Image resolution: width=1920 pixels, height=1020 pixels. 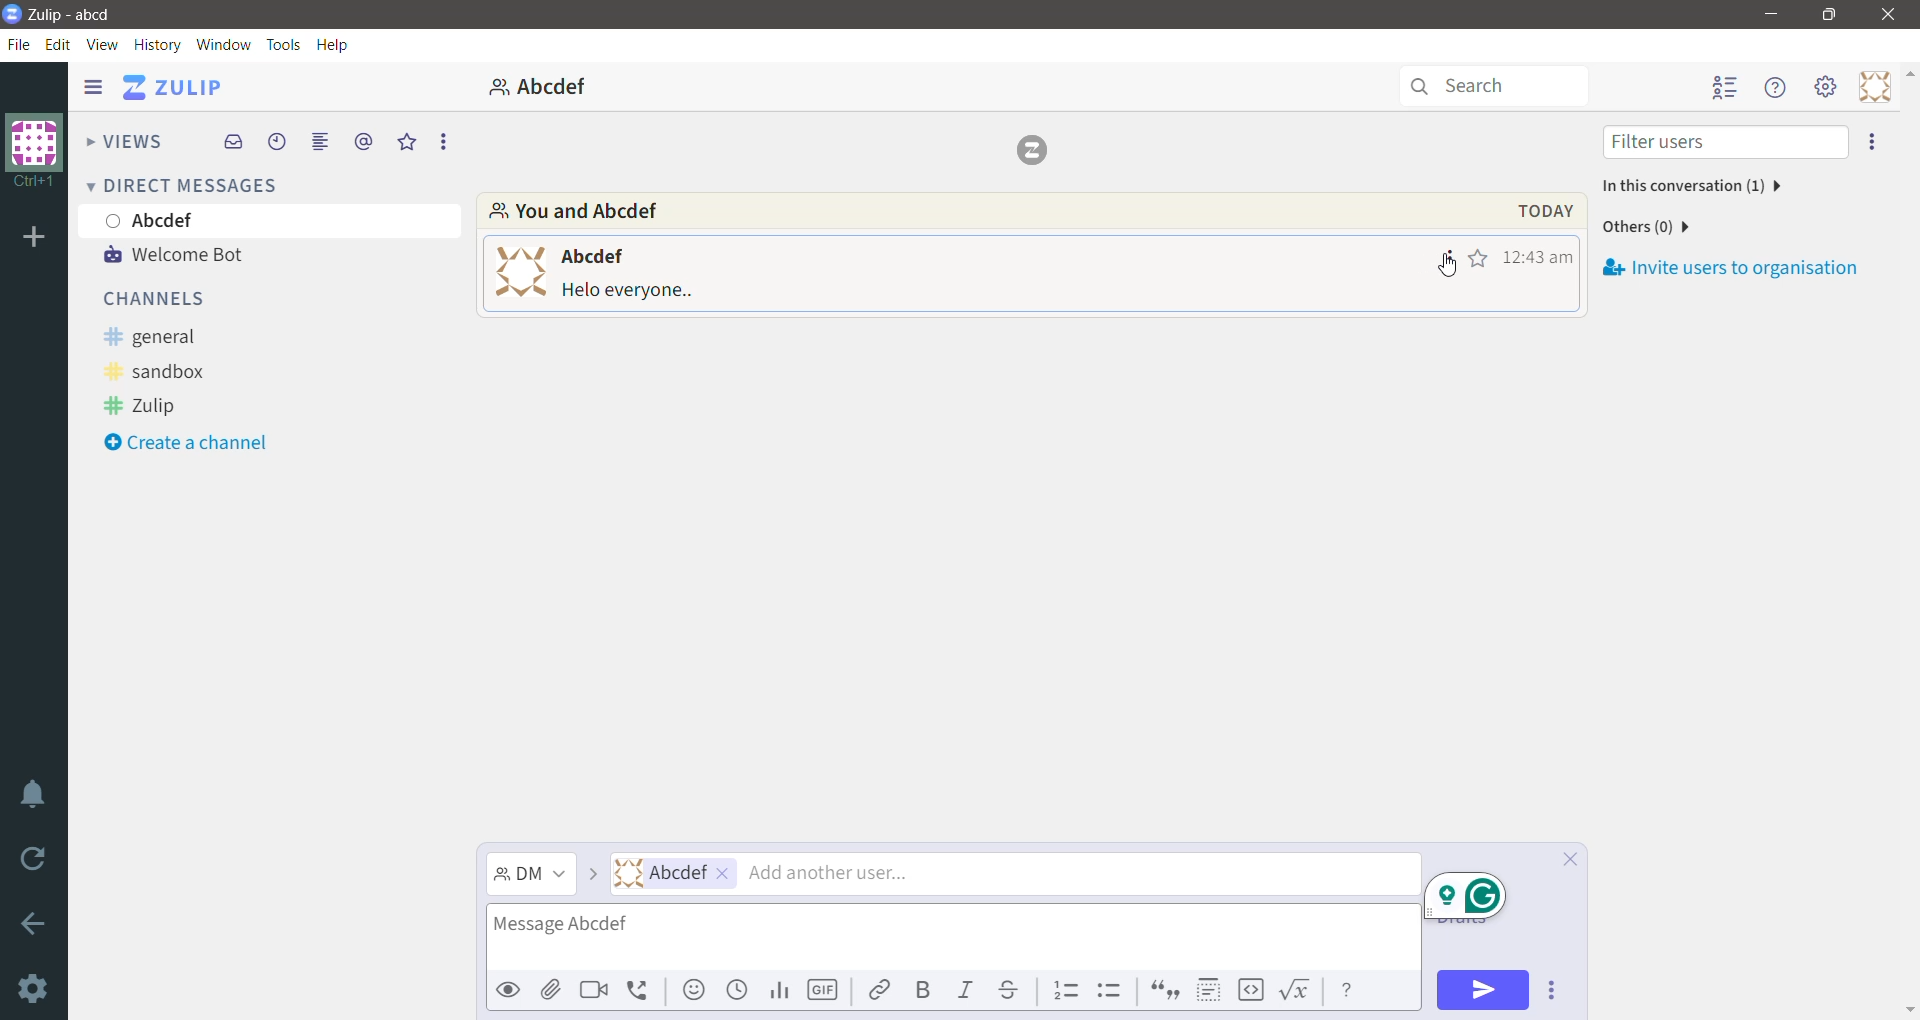 I want to click on logo, so click(x=1037, y=150).